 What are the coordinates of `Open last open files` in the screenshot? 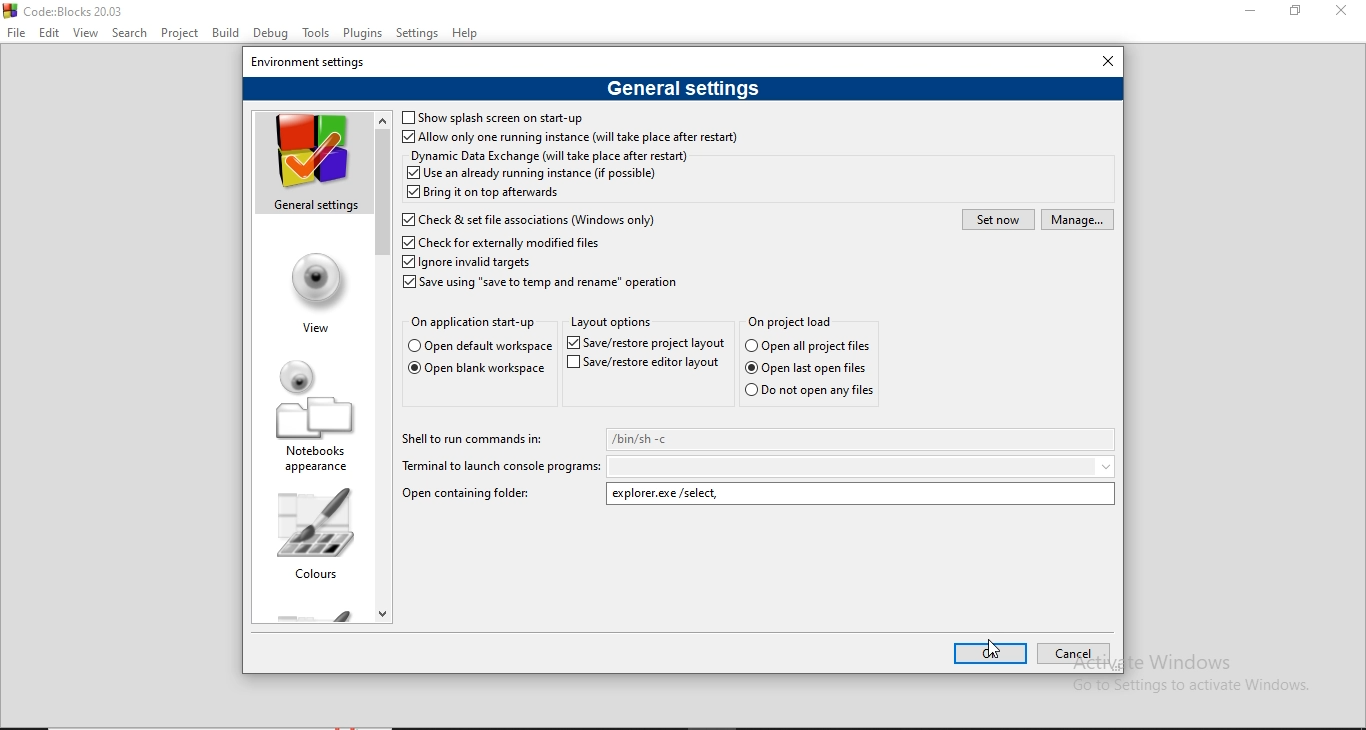 It's located at (809, 367).